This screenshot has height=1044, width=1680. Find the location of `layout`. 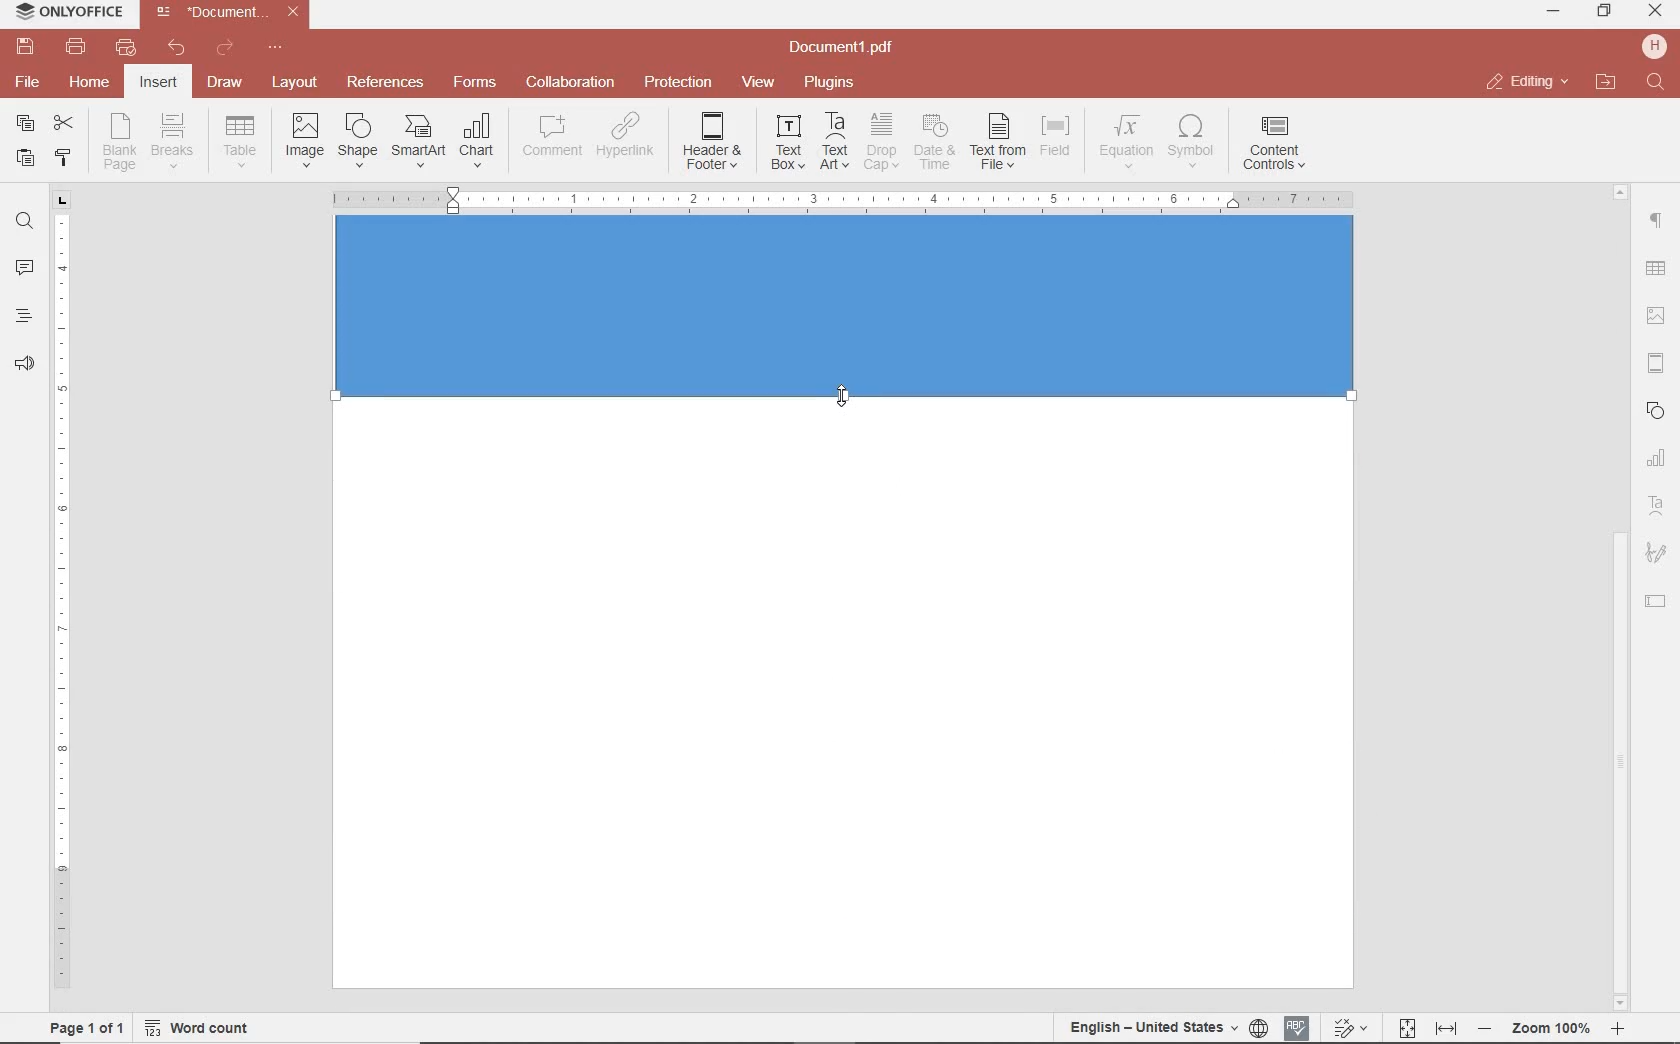

layout is located at coordinates (298, 84).